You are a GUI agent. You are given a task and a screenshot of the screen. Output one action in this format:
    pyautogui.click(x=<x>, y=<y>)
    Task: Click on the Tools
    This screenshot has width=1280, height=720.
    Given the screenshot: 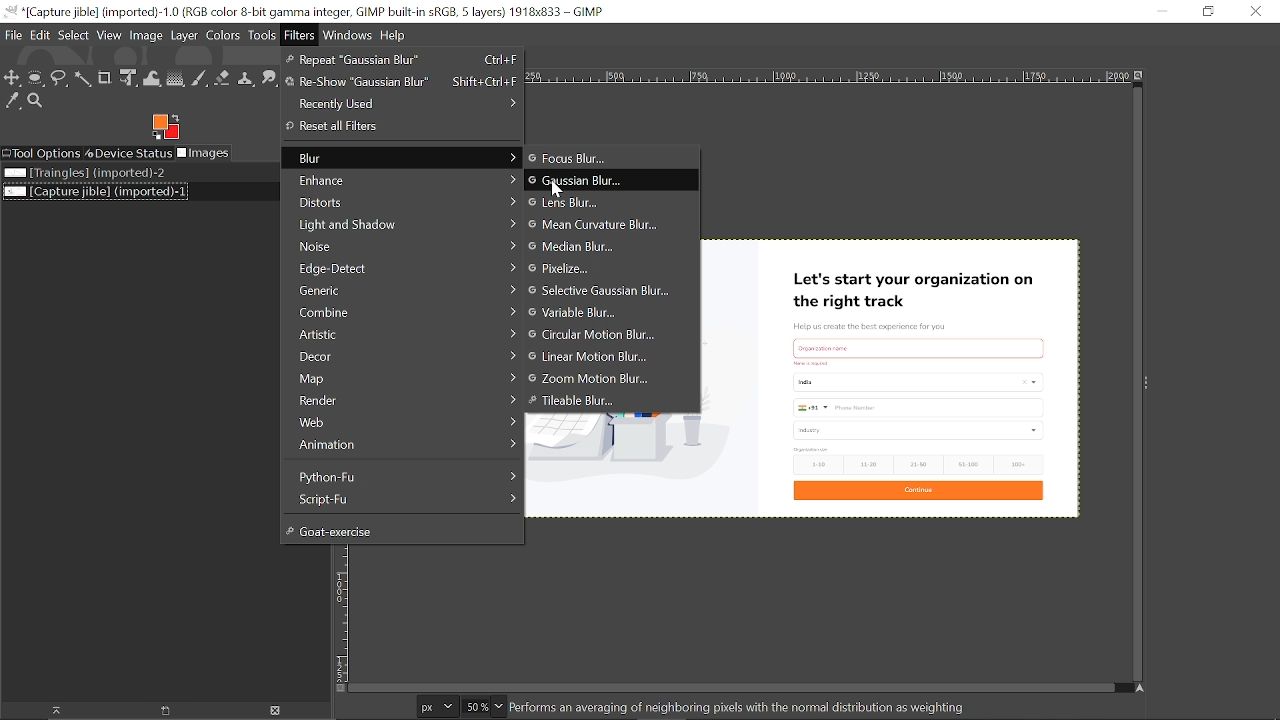 What is the action you would take?
    pyautogui.click(x=264, y=37)
    